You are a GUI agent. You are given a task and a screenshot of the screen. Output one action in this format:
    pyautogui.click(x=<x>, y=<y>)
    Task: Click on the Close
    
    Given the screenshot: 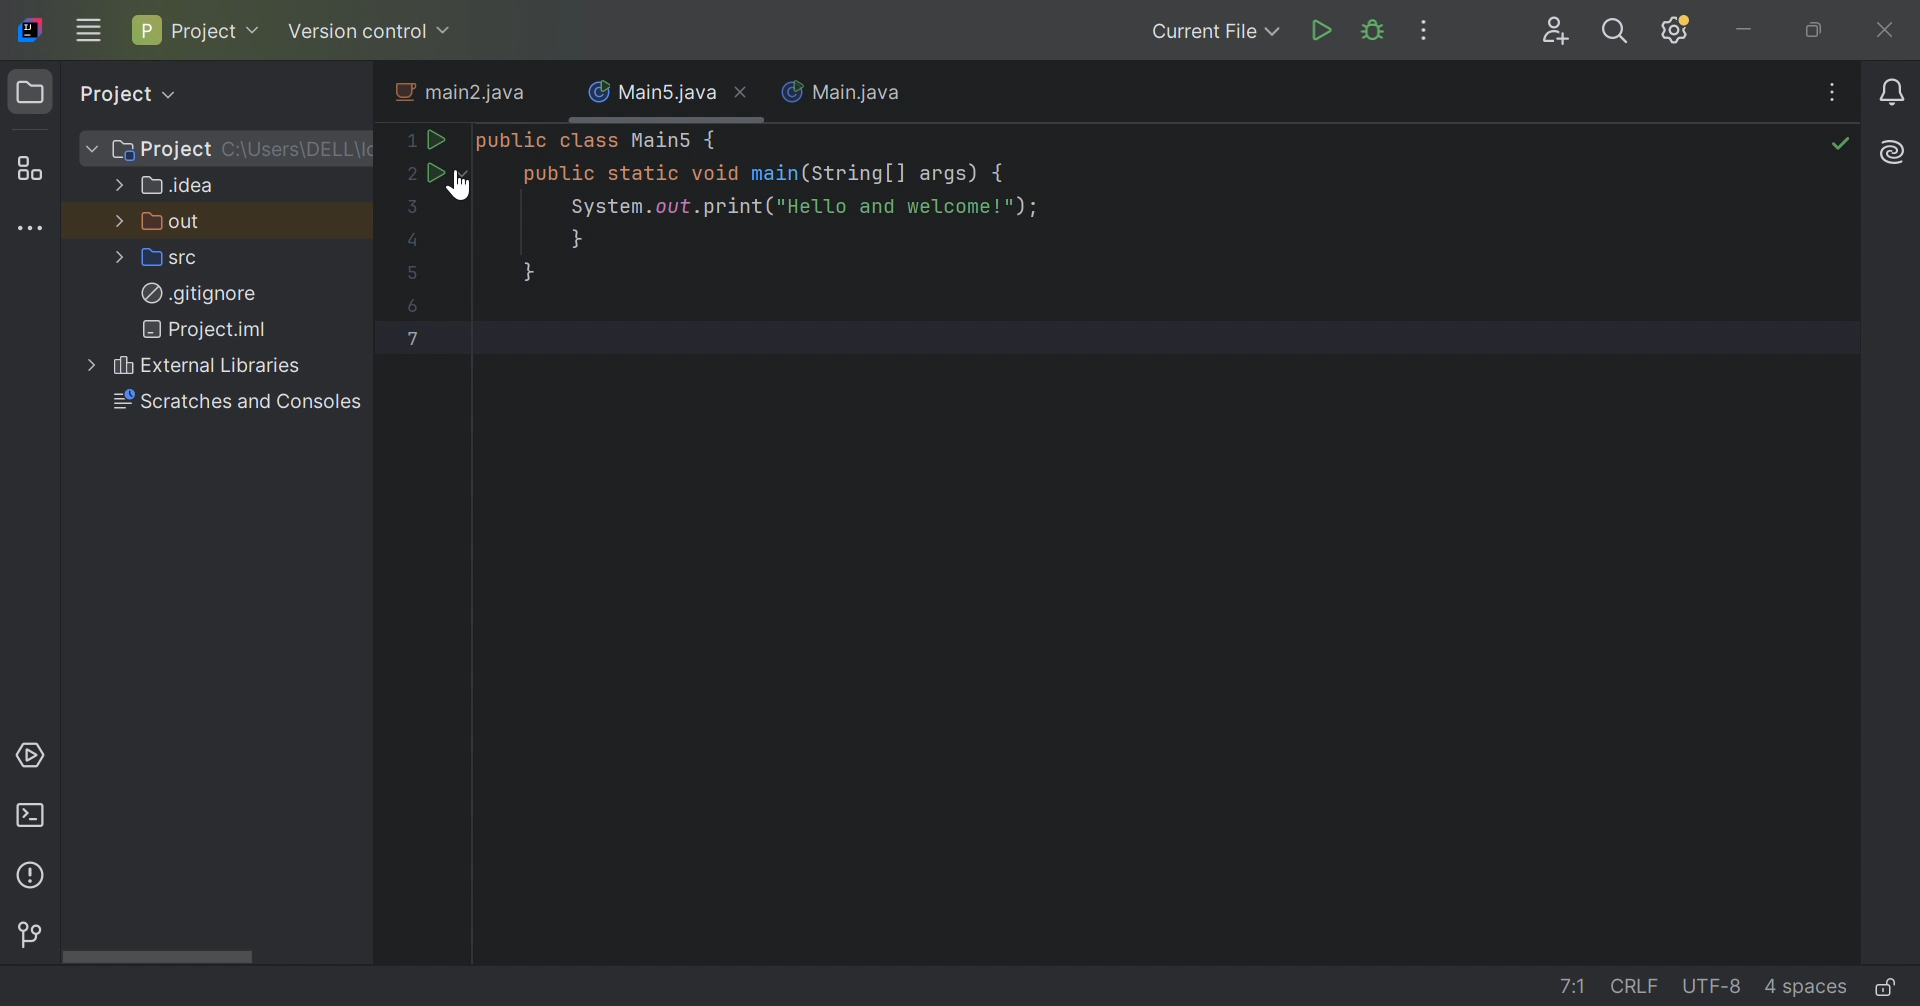 What is the action you would take?
    pyautogui.click(x=744, y=91)
    